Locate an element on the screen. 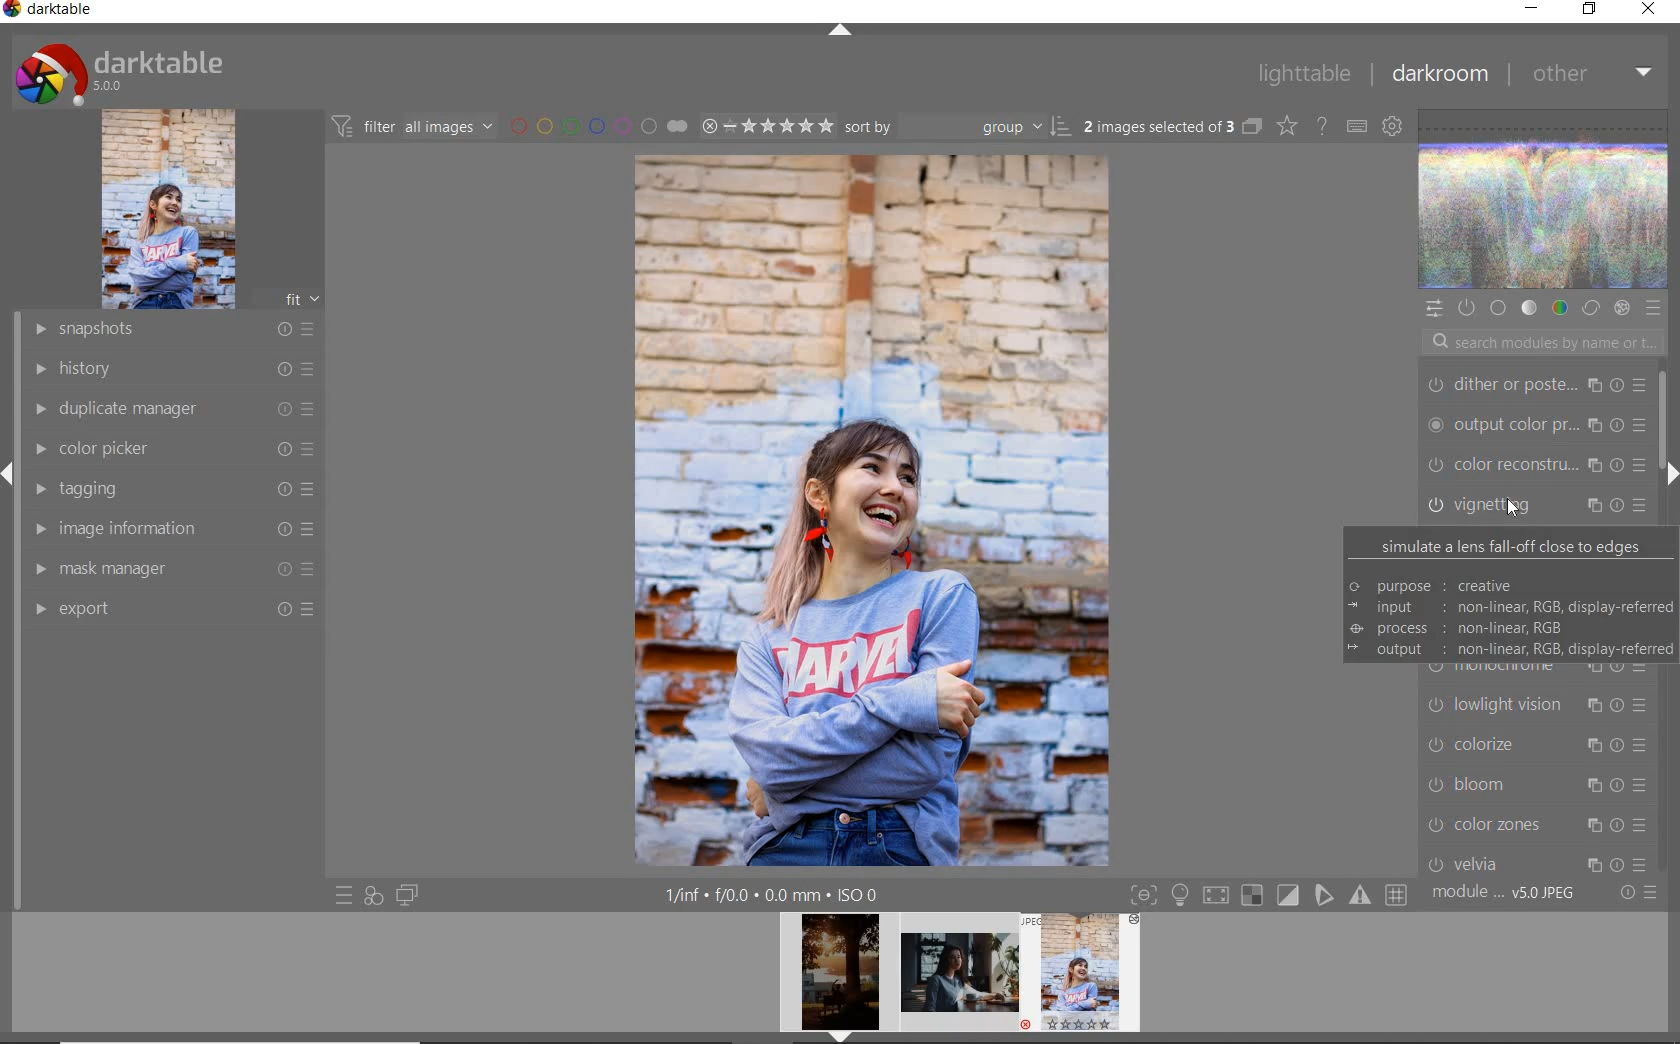 Image resolution: width=1680 pixels, height=1044 pixels. SHOW GLOBAL PREFERENCES is located at coordinates (1390, 125).